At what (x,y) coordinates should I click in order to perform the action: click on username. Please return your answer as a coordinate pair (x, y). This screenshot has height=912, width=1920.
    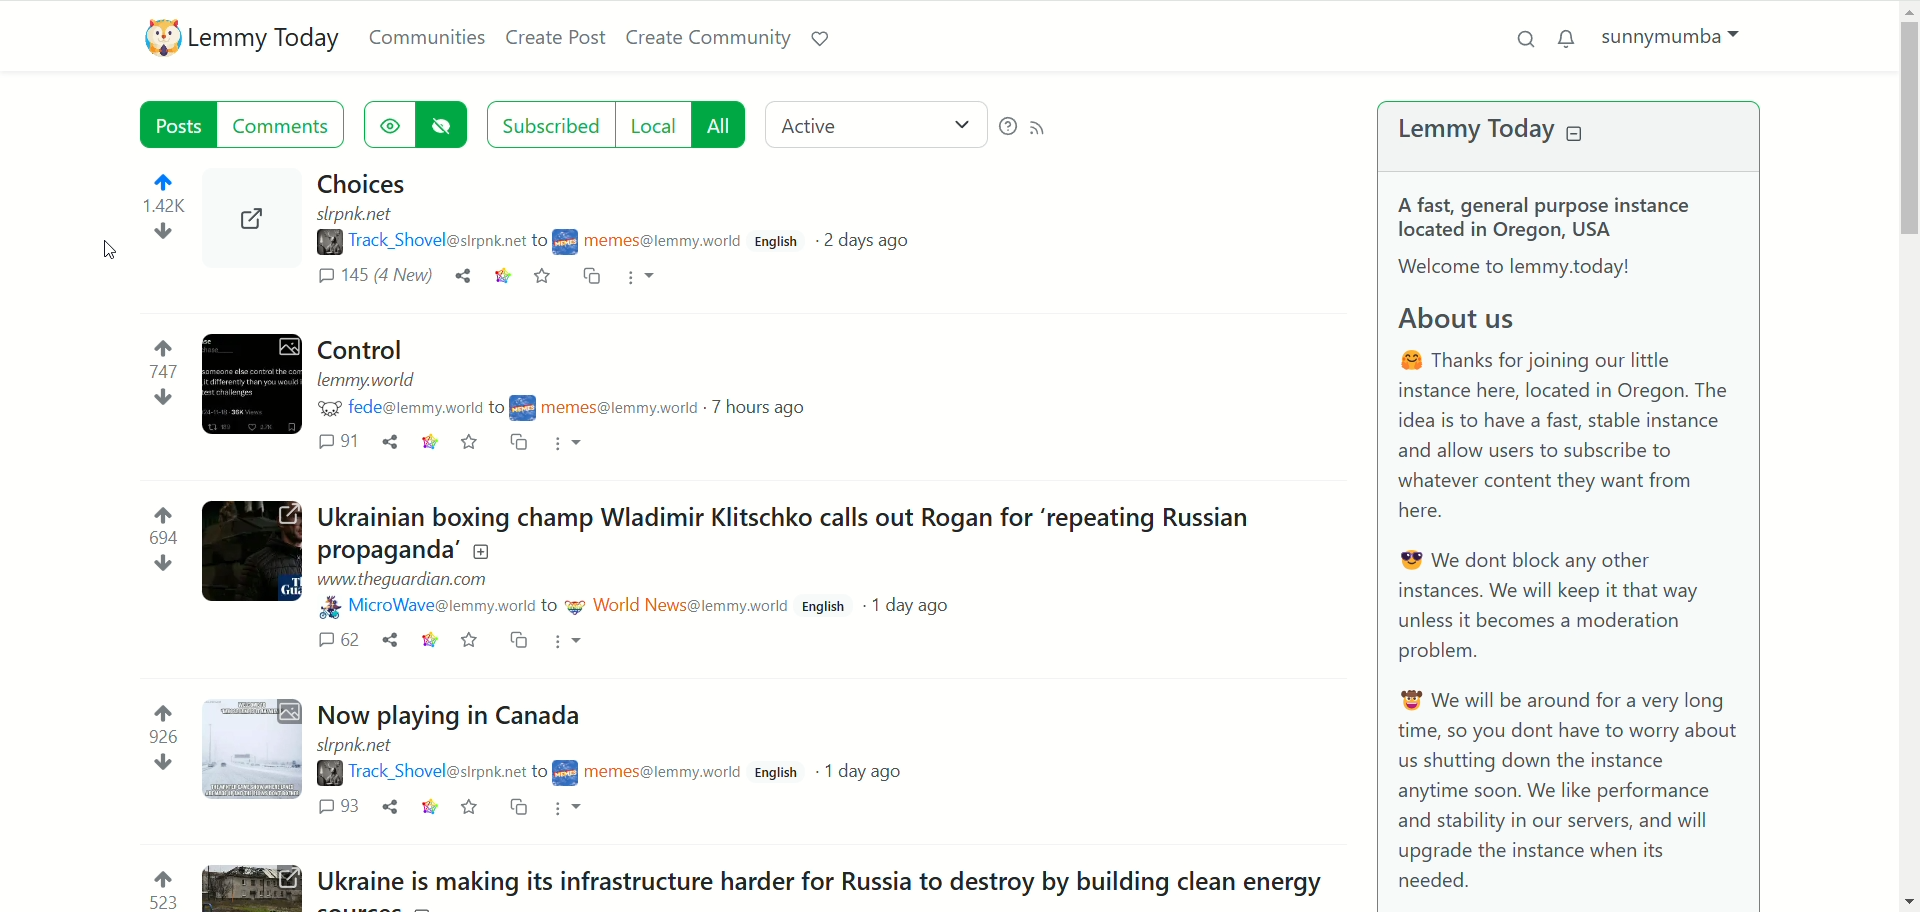
    Looking at the image, I should click on (439, 605).